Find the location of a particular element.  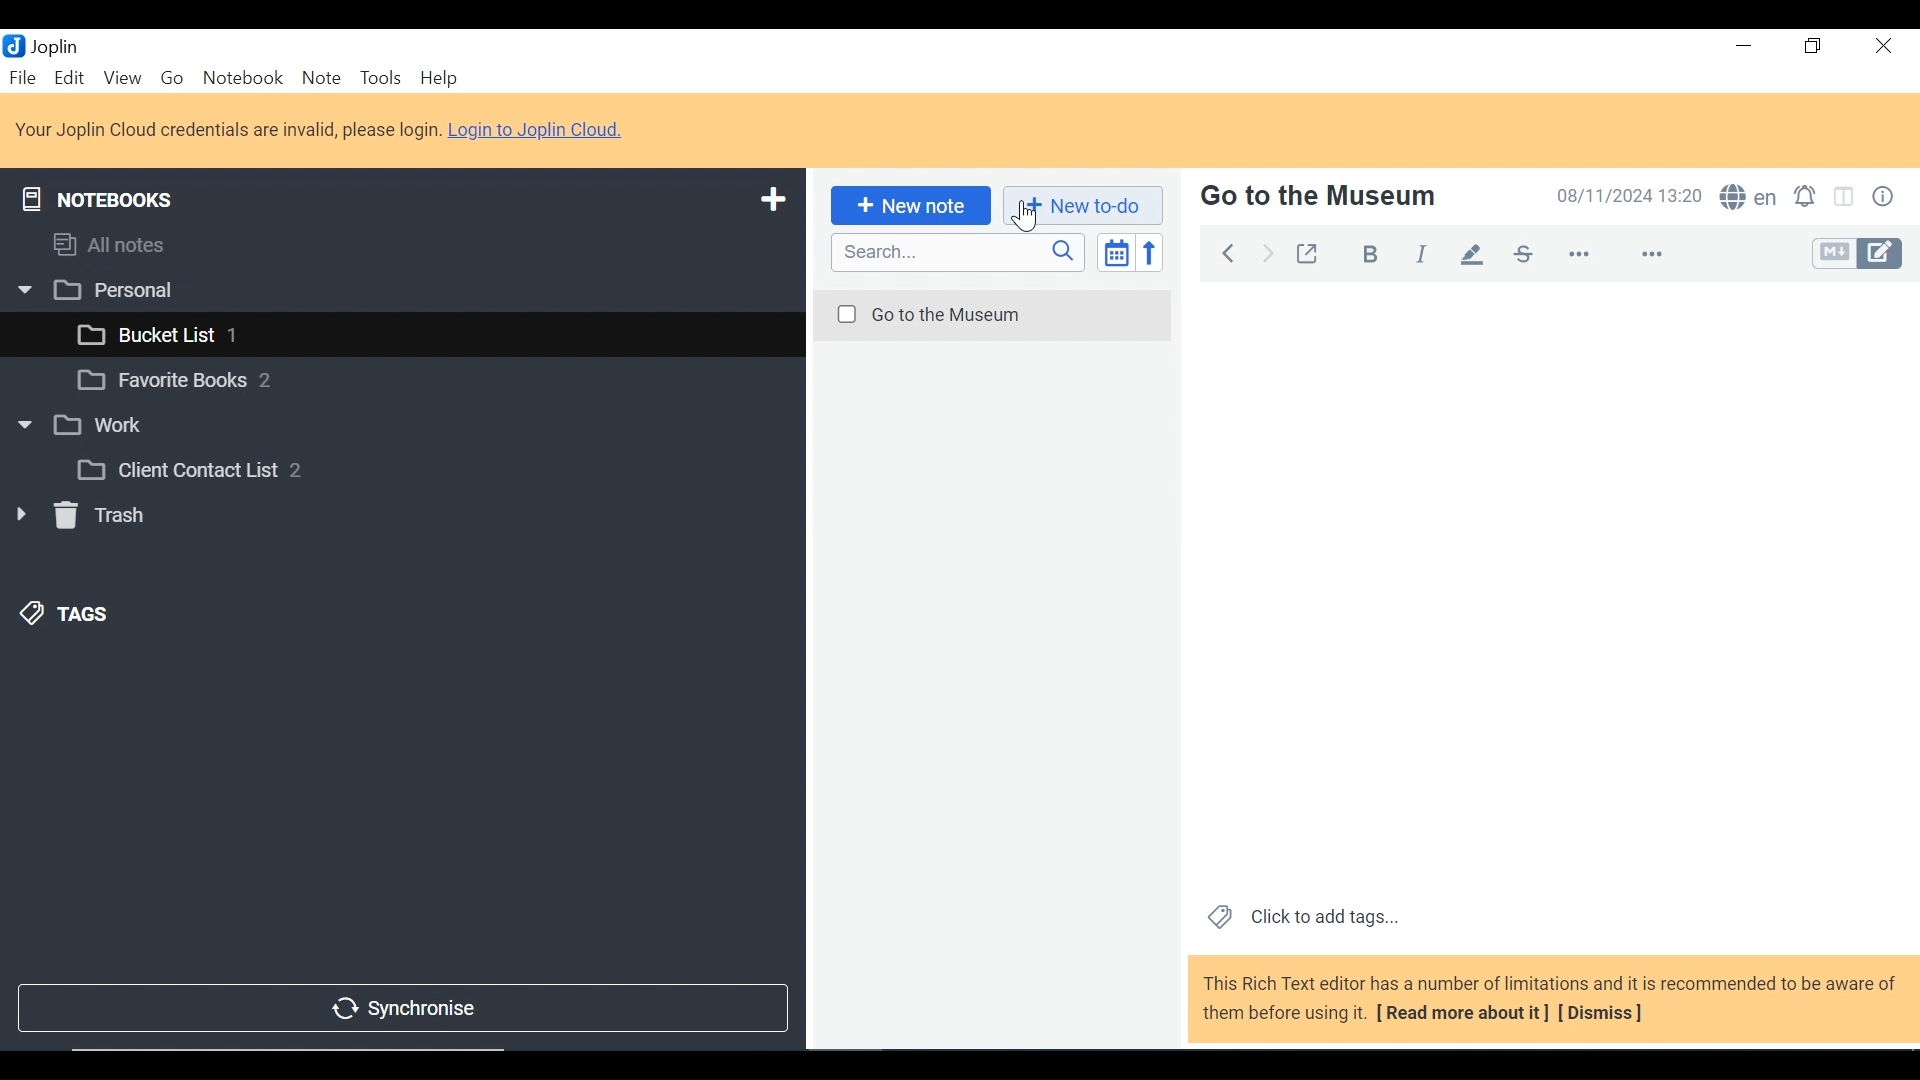

Toggle External editing is located at coordinates (1312, 253).